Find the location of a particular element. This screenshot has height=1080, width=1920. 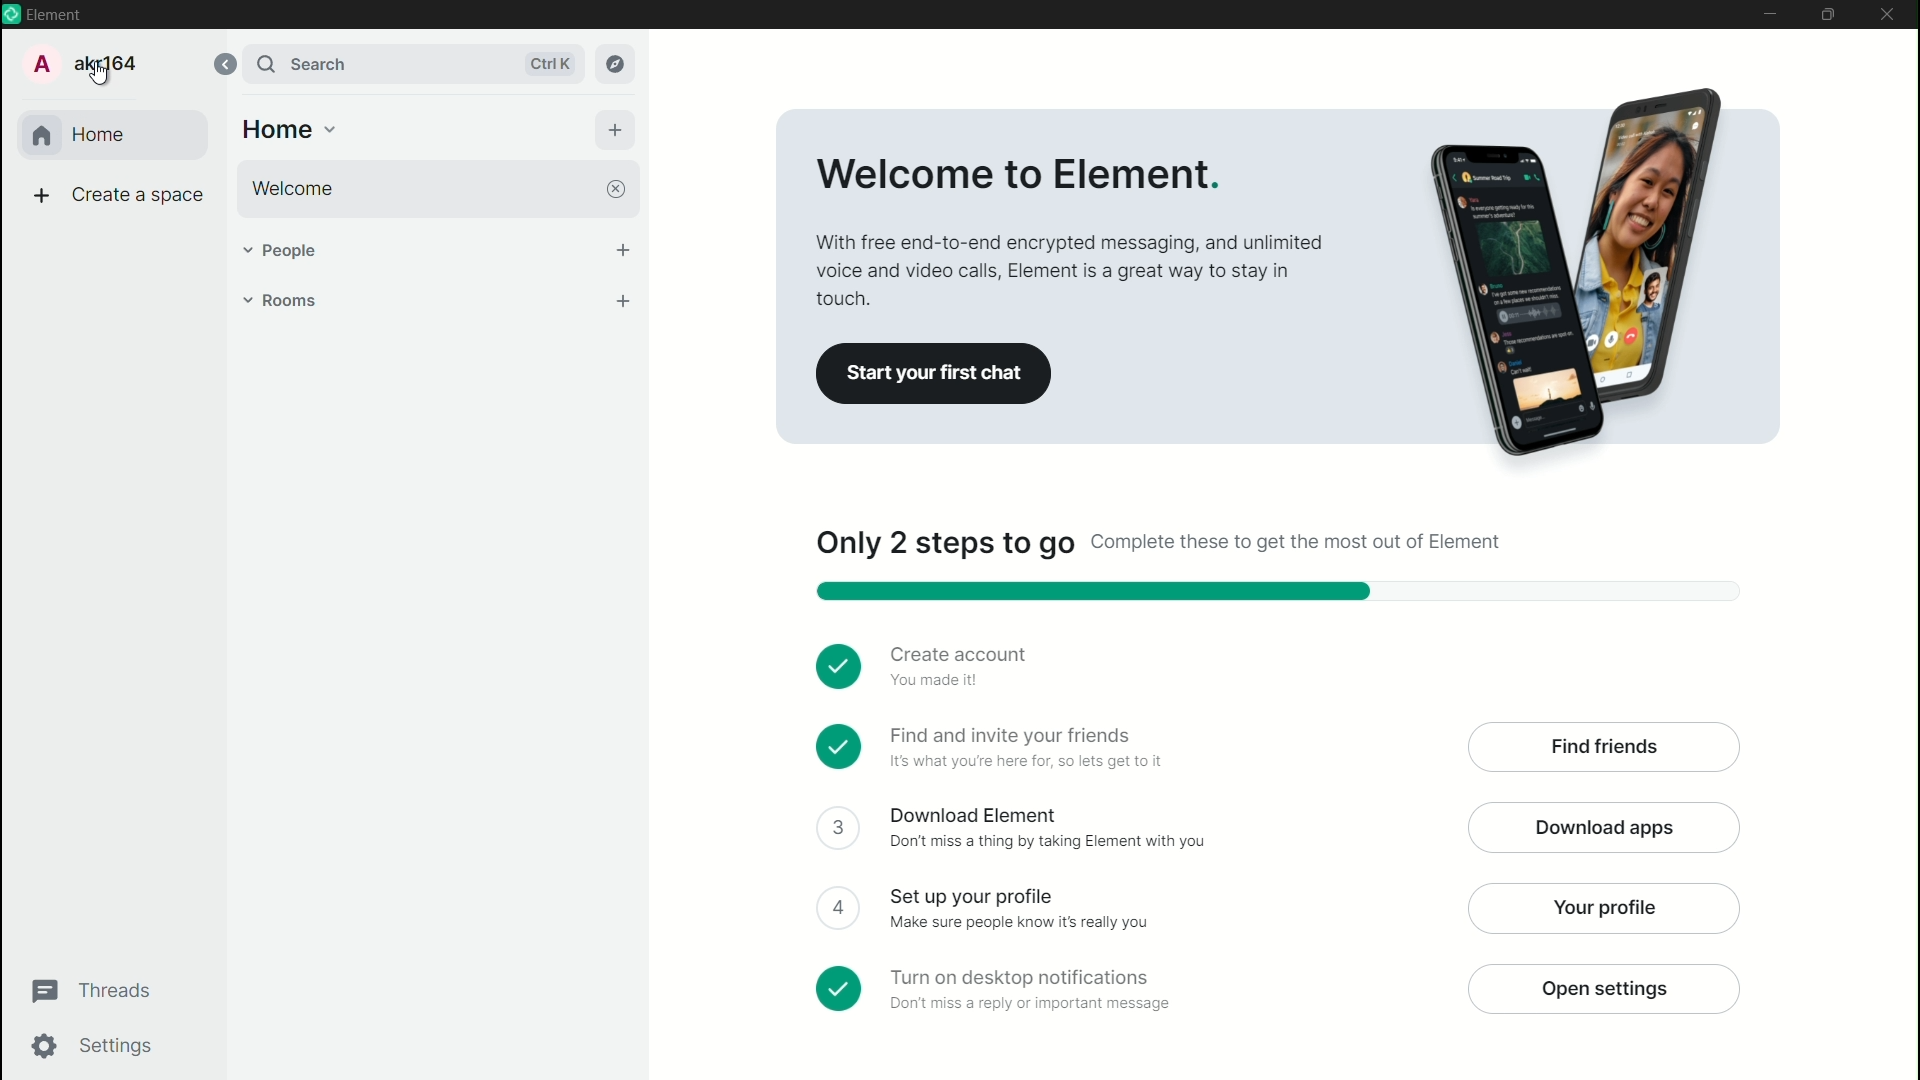

find friends is located at coordinates (1607, 748).